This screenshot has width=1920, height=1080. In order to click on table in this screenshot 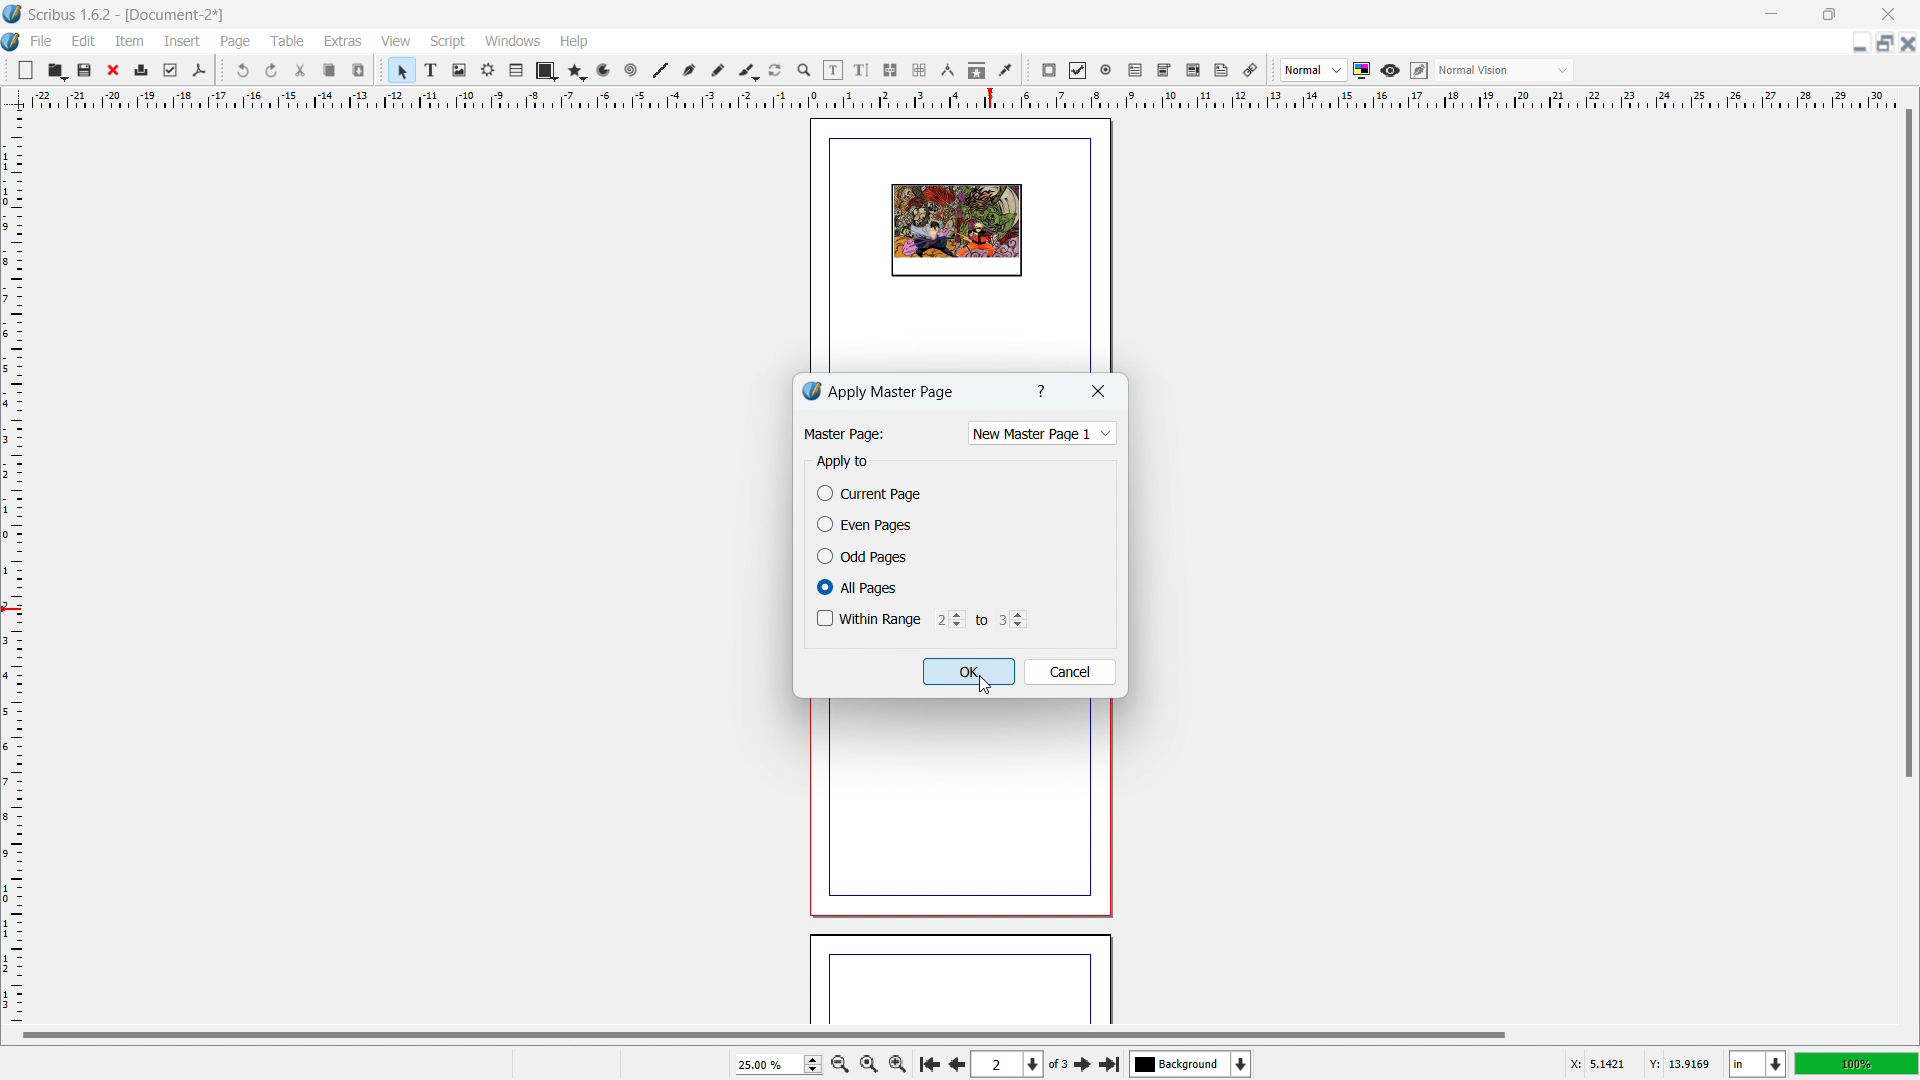, I will do `click(517, 71)`.